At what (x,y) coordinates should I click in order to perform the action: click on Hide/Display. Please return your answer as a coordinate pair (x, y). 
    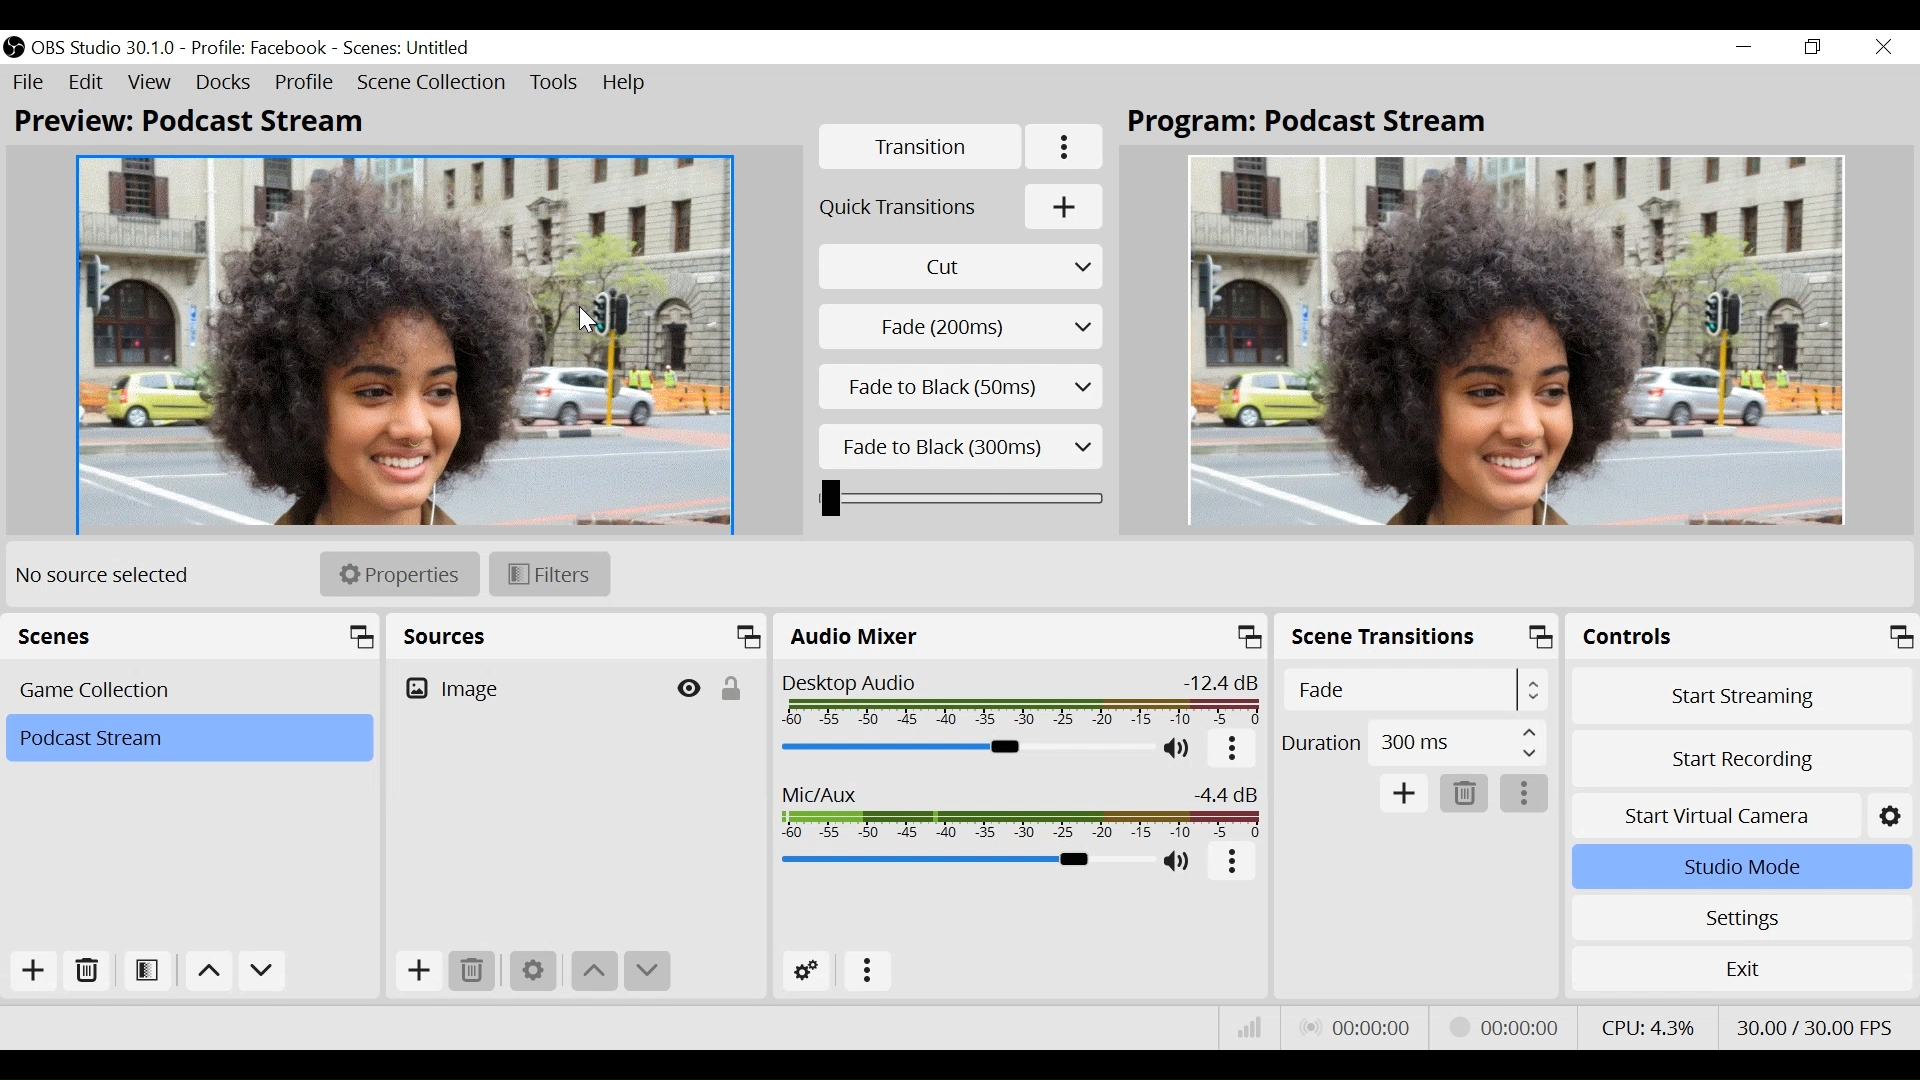
    Looking at the image, I should click on (691, 693).